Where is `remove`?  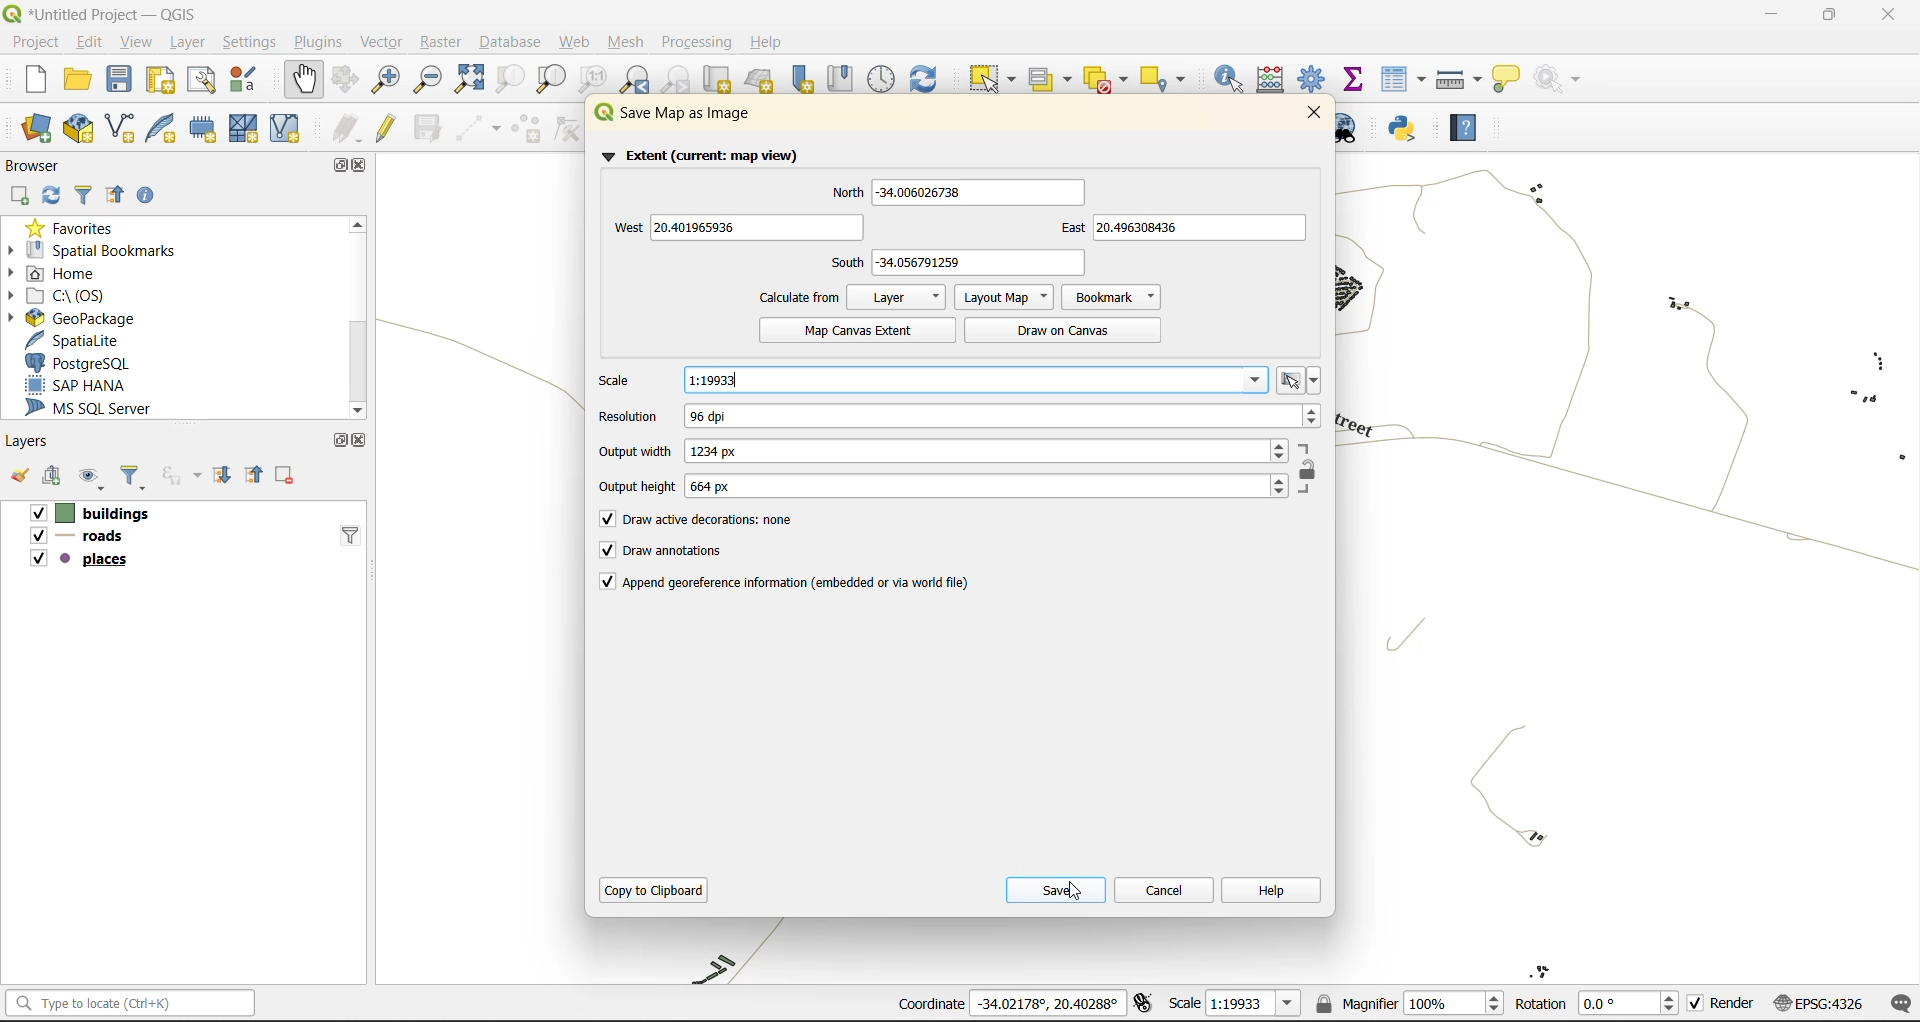
remove is located at coordinates (287, 475).